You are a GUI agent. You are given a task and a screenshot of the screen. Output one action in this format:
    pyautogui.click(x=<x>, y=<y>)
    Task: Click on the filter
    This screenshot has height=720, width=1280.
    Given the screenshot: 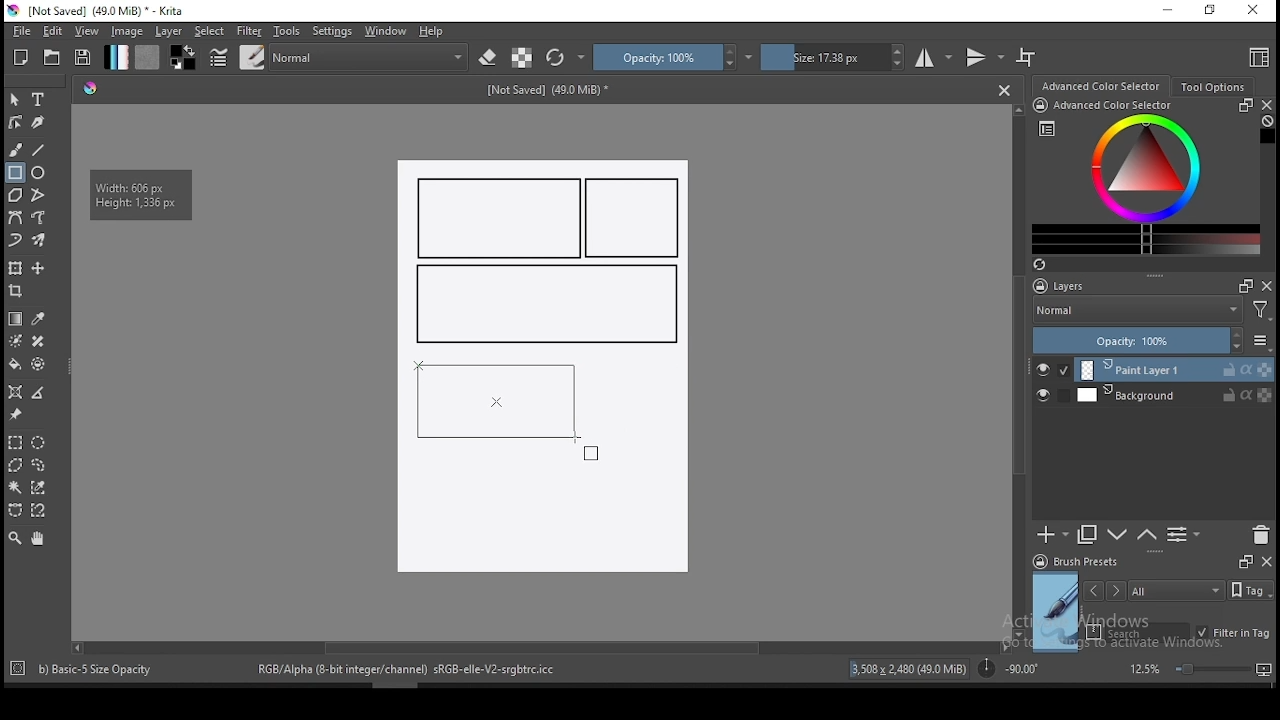 What is the action you would take?
    pyautogui.click(x=248, y=31)
    